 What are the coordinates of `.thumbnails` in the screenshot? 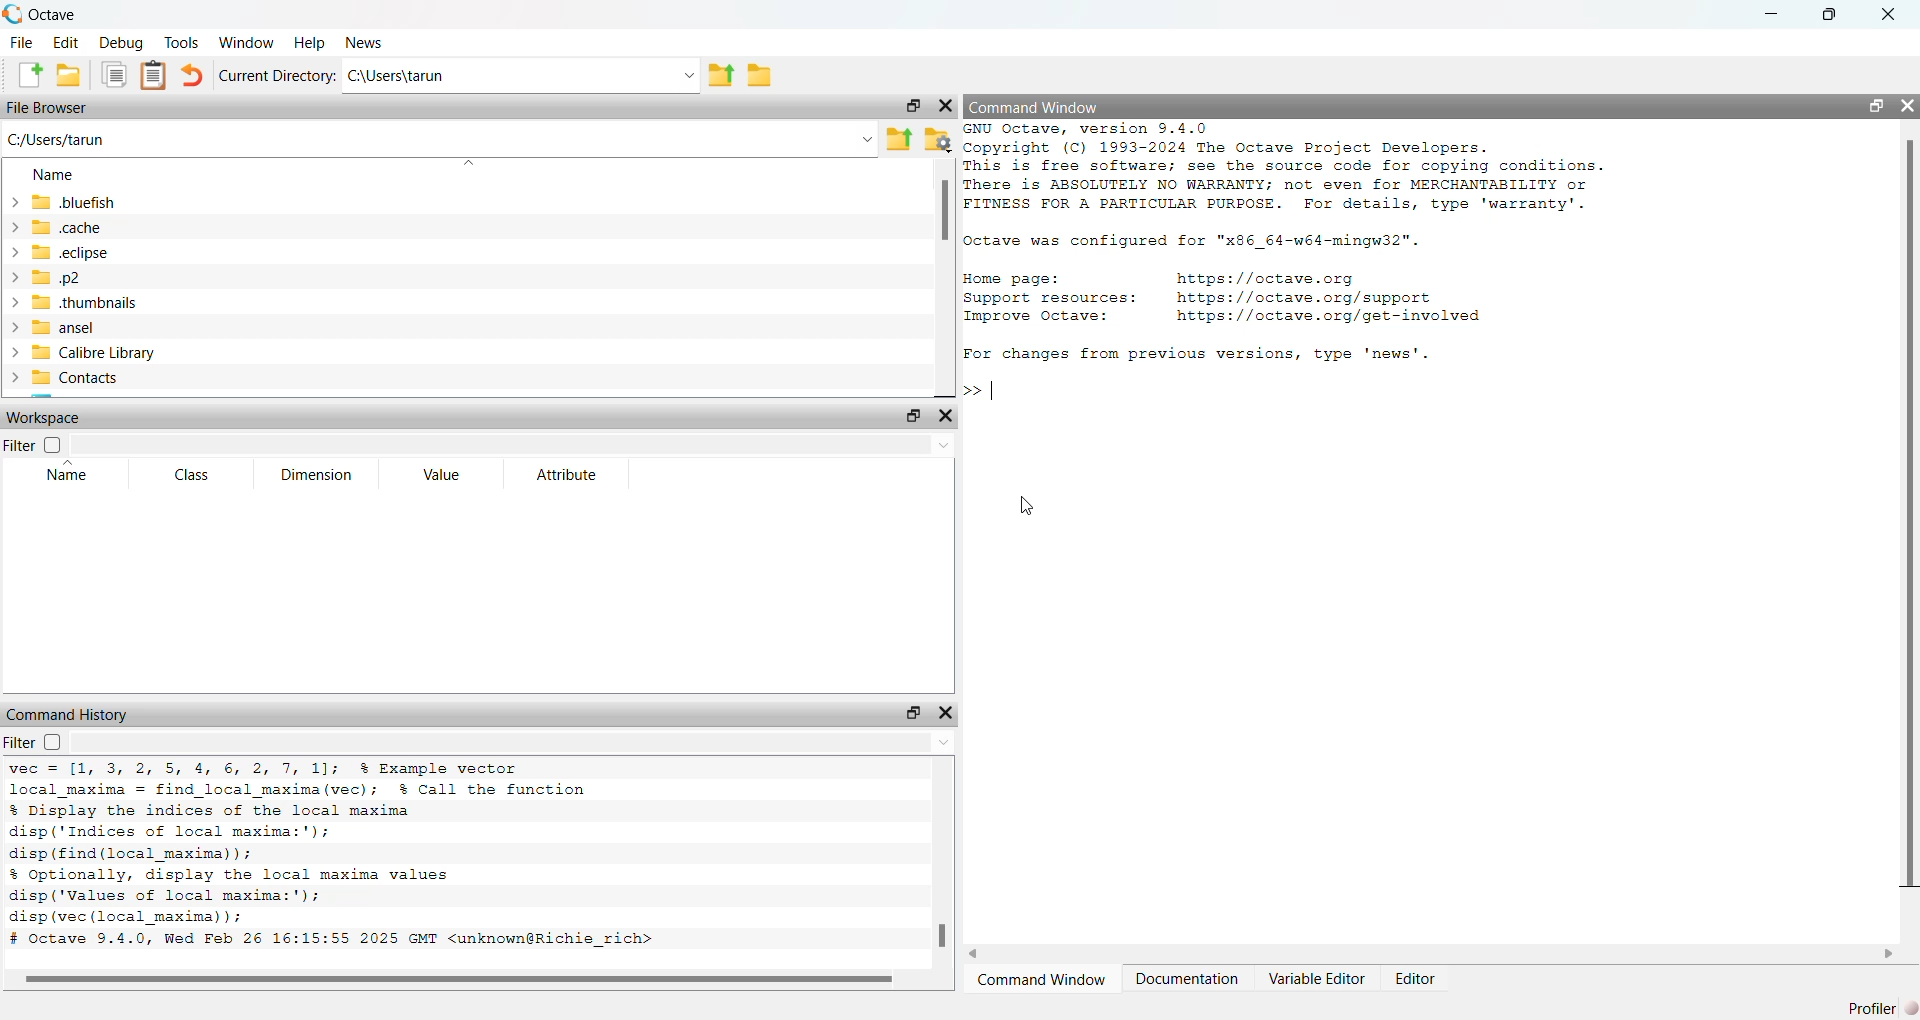 It's located at (92, 303).